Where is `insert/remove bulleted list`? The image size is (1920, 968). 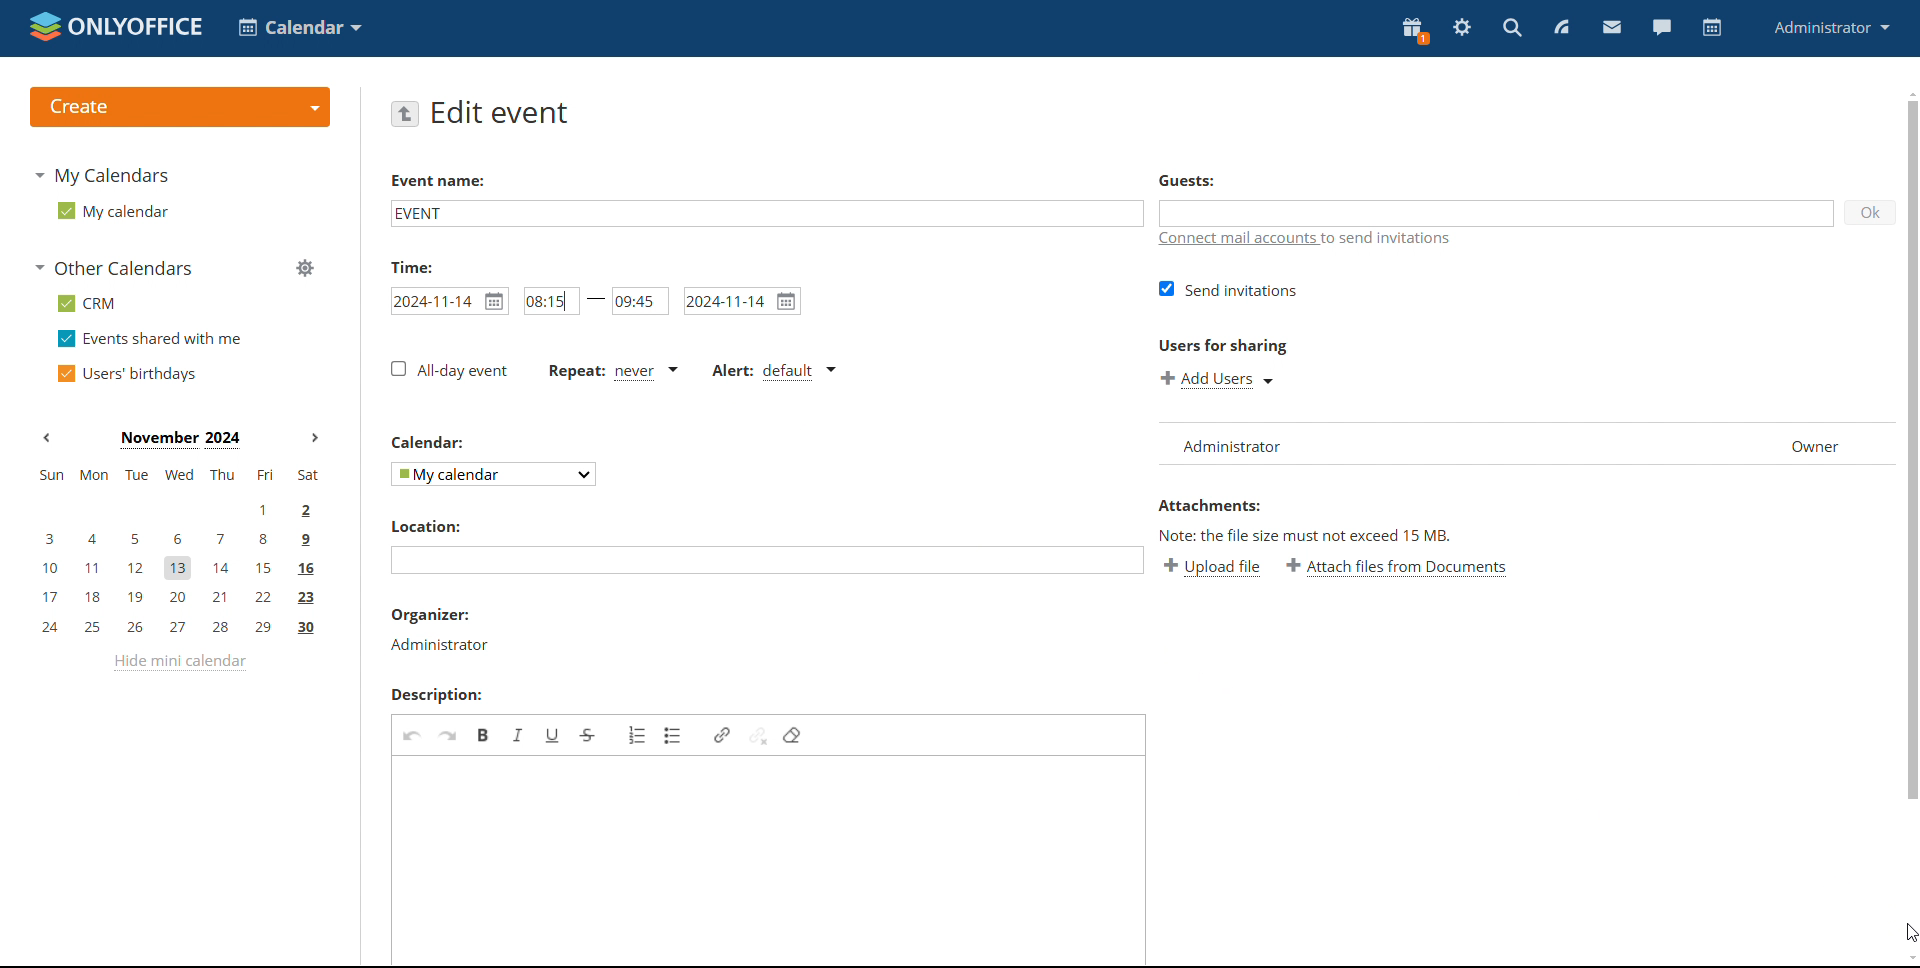
insert/remove bulleted list is located at coordinates (674, 736).